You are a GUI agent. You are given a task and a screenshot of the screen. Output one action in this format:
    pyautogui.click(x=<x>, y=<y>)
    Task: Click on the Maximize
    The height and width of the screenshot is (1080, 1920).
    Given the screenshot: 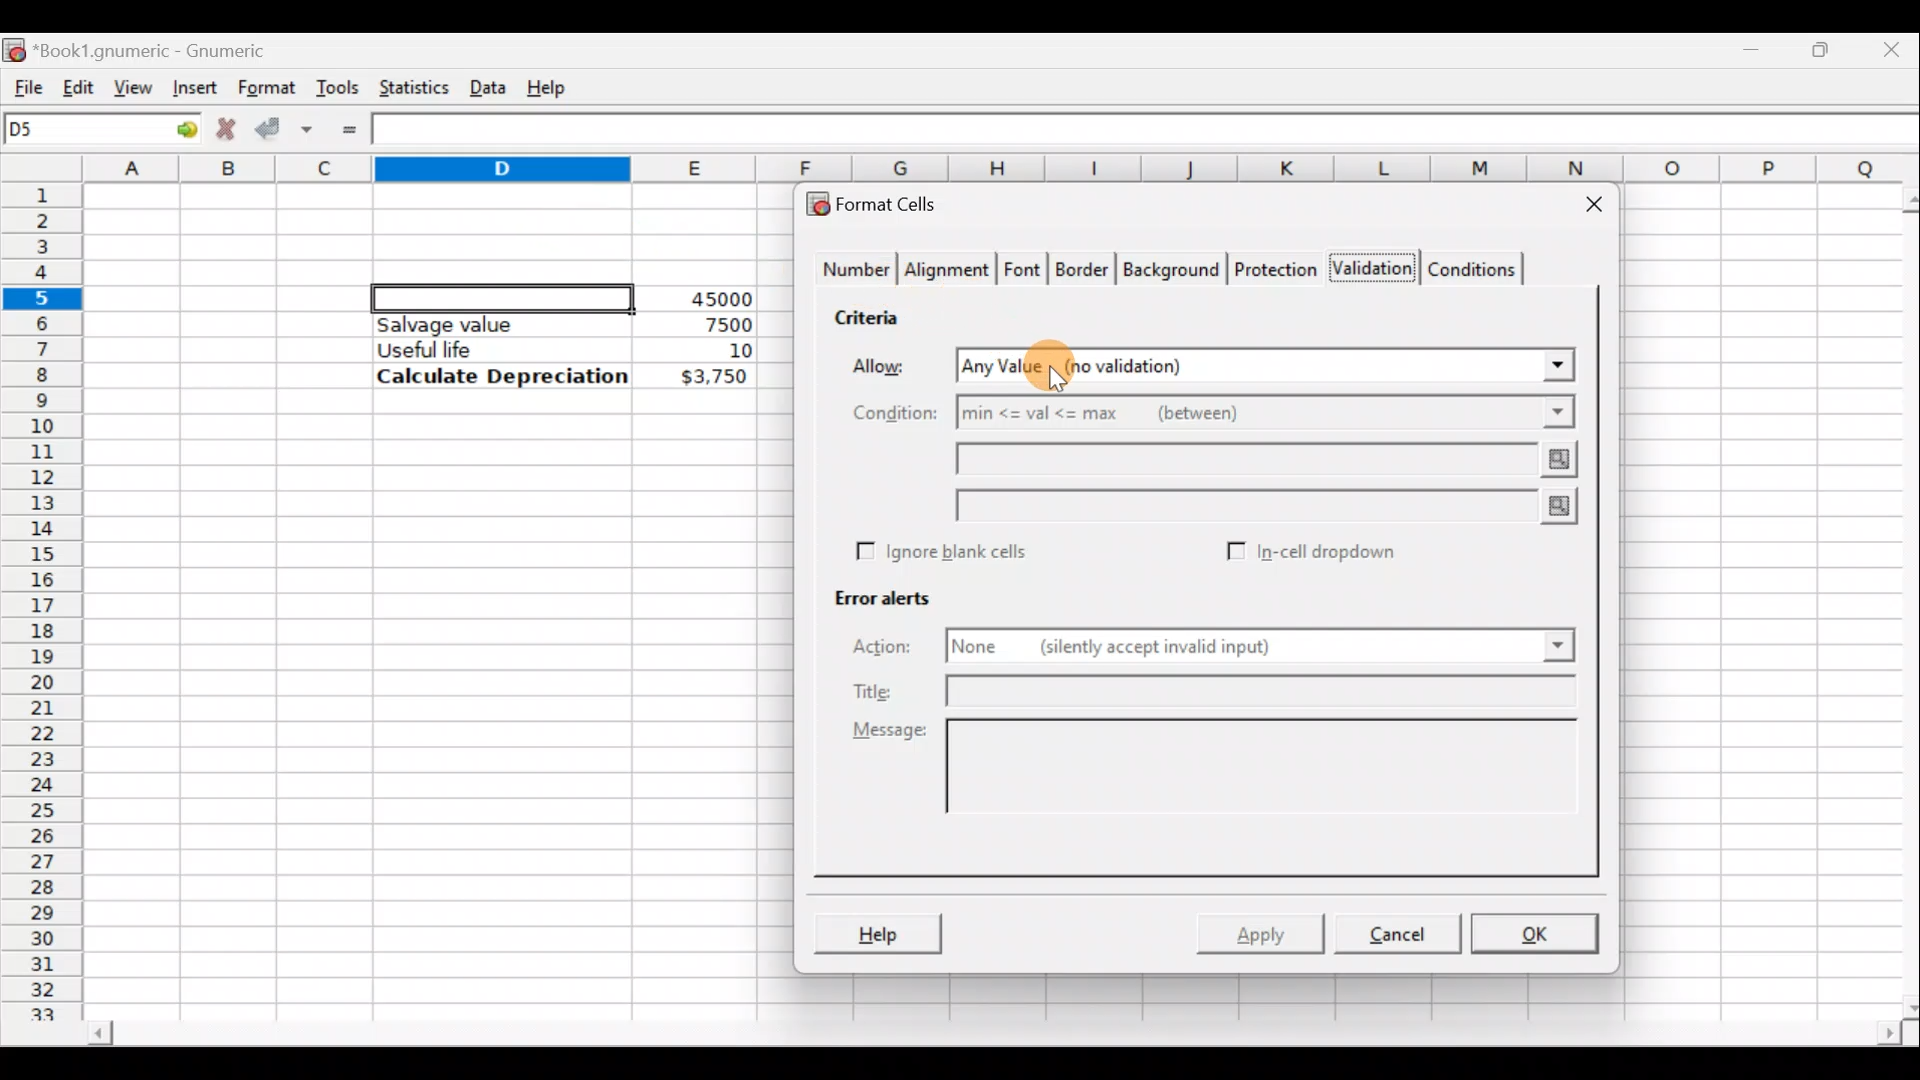 What is the action you would take?
    pyautogui.click(x=1819, y=49)
    